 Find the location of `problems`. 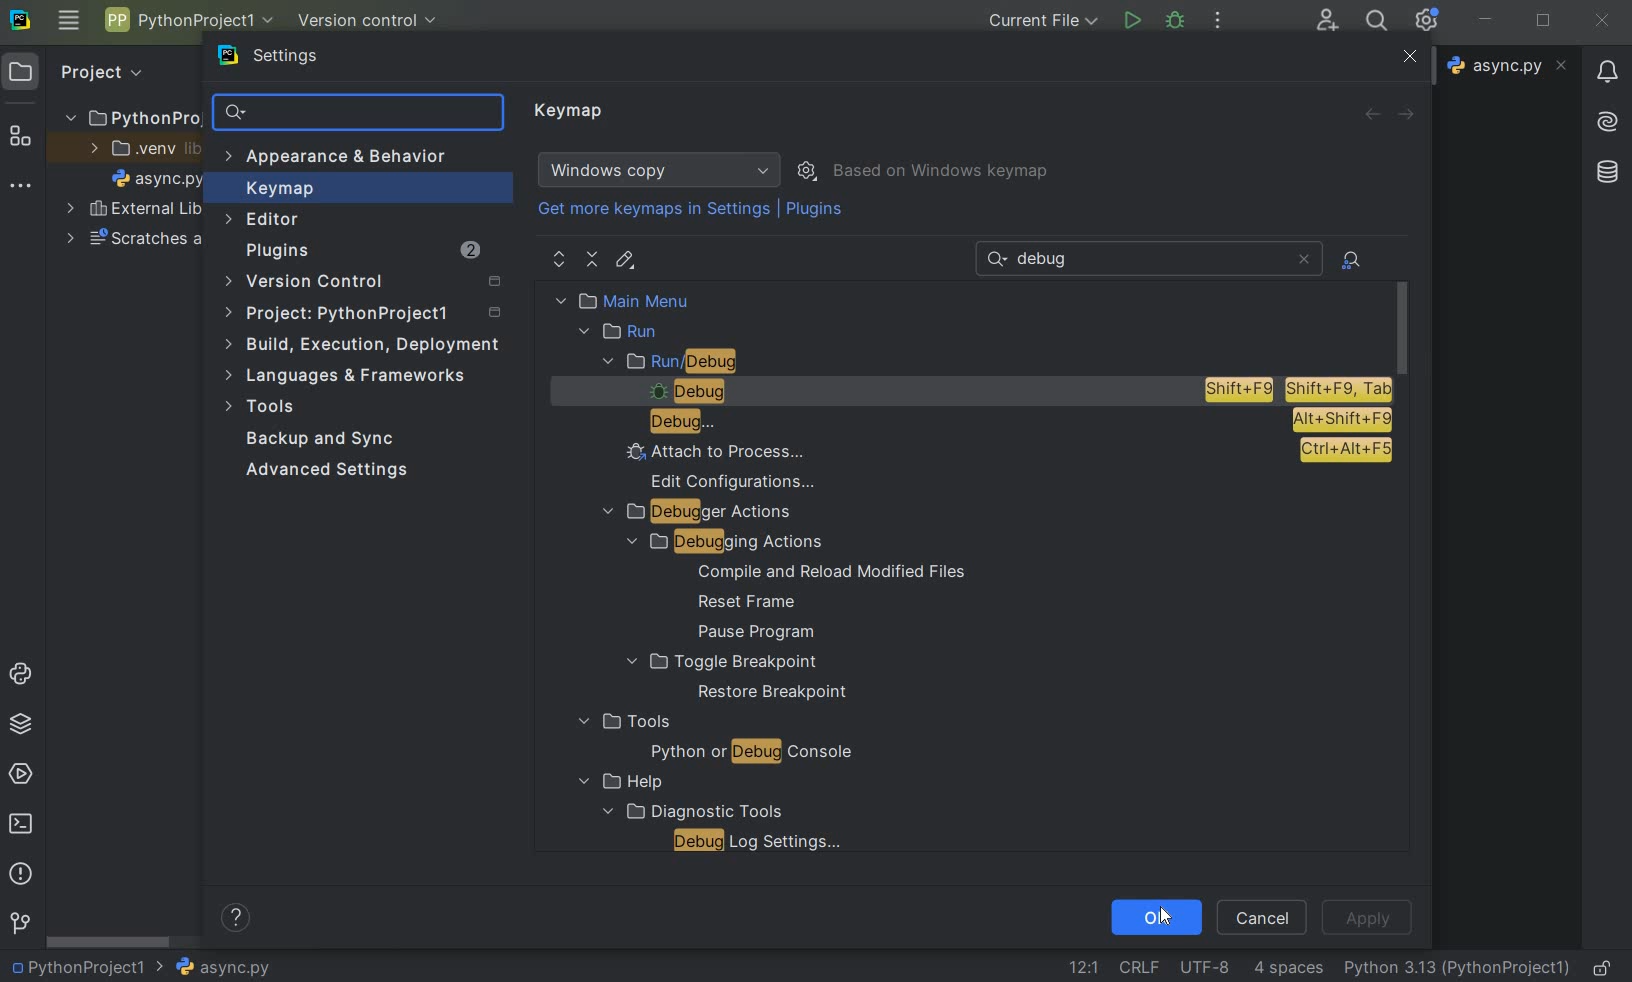

problems is located at coordinates (19, 872).